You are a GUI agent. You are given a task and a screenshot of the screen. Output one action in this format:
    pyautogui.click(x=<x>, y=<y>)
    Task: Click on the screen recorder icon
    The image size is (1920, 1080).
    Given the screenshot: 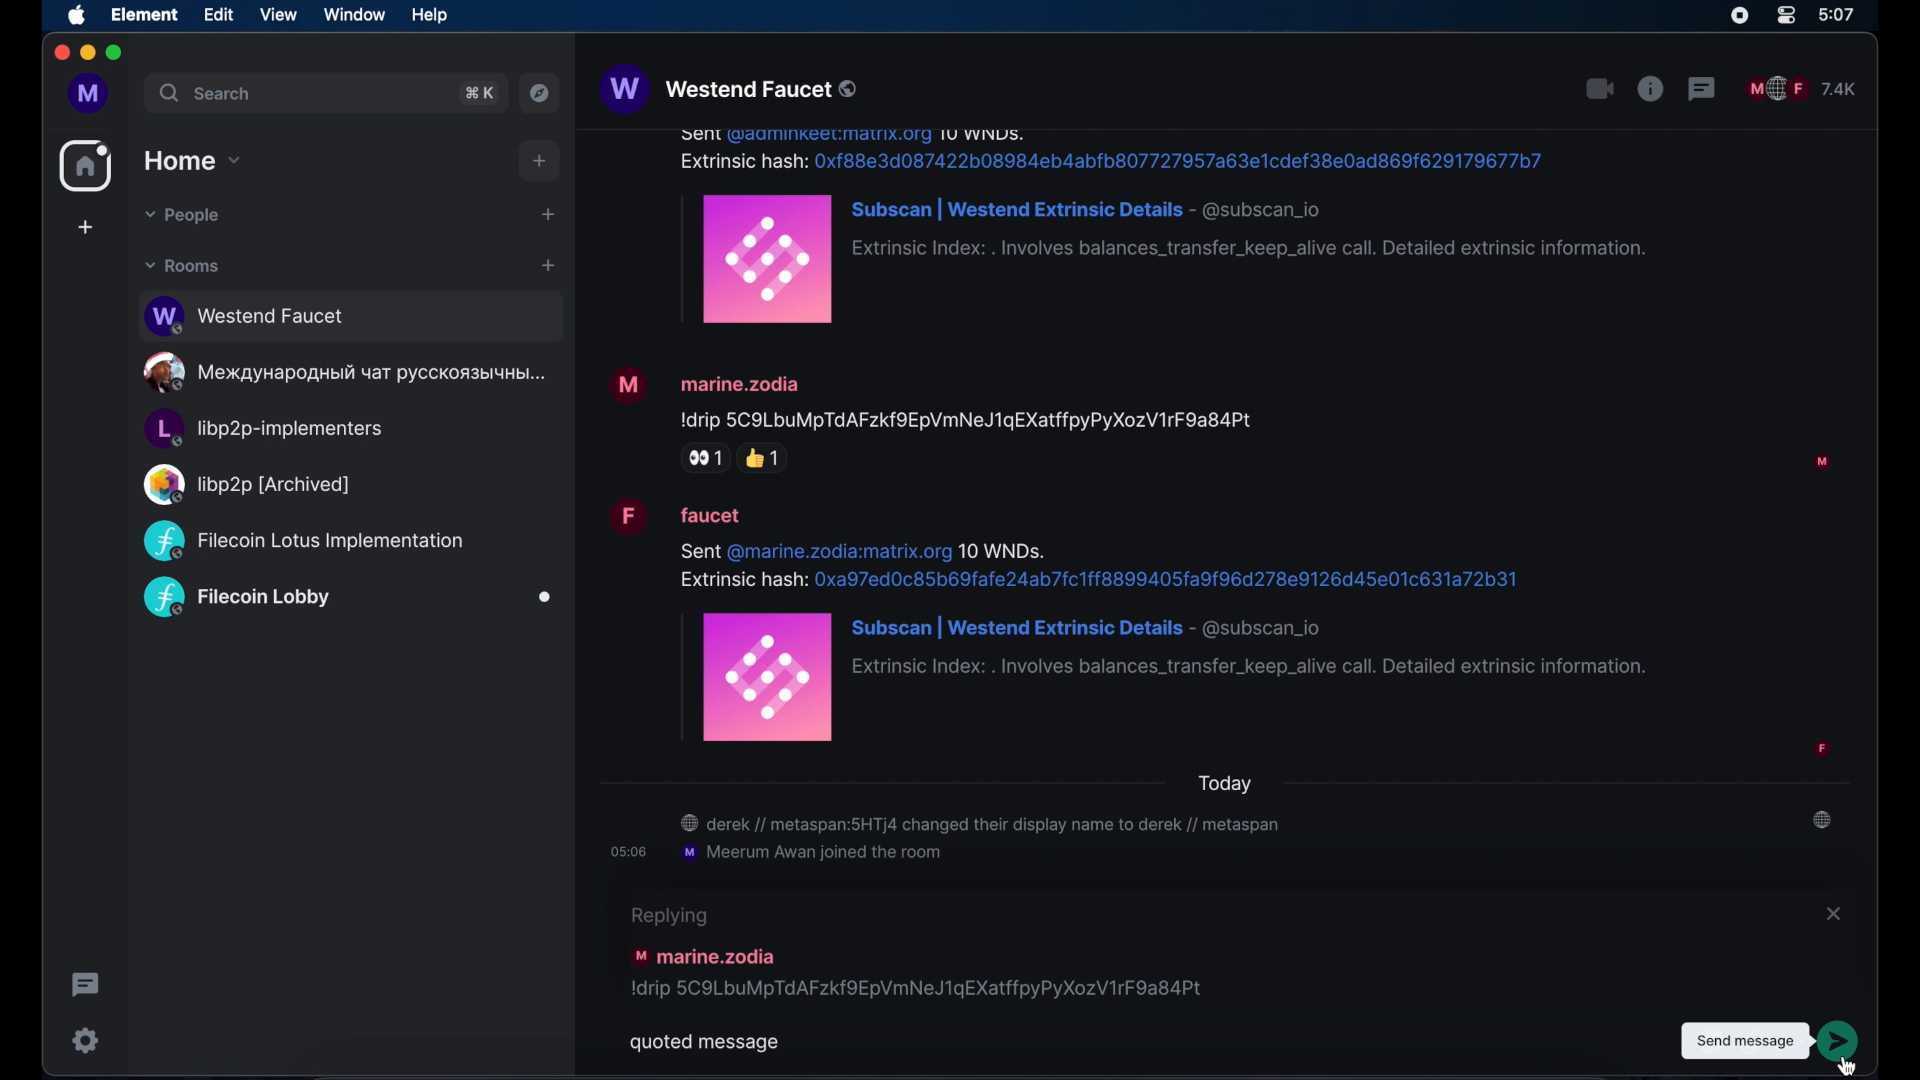 What is the action you would take?
    pyautogui.click(x=1739, y=16)
    